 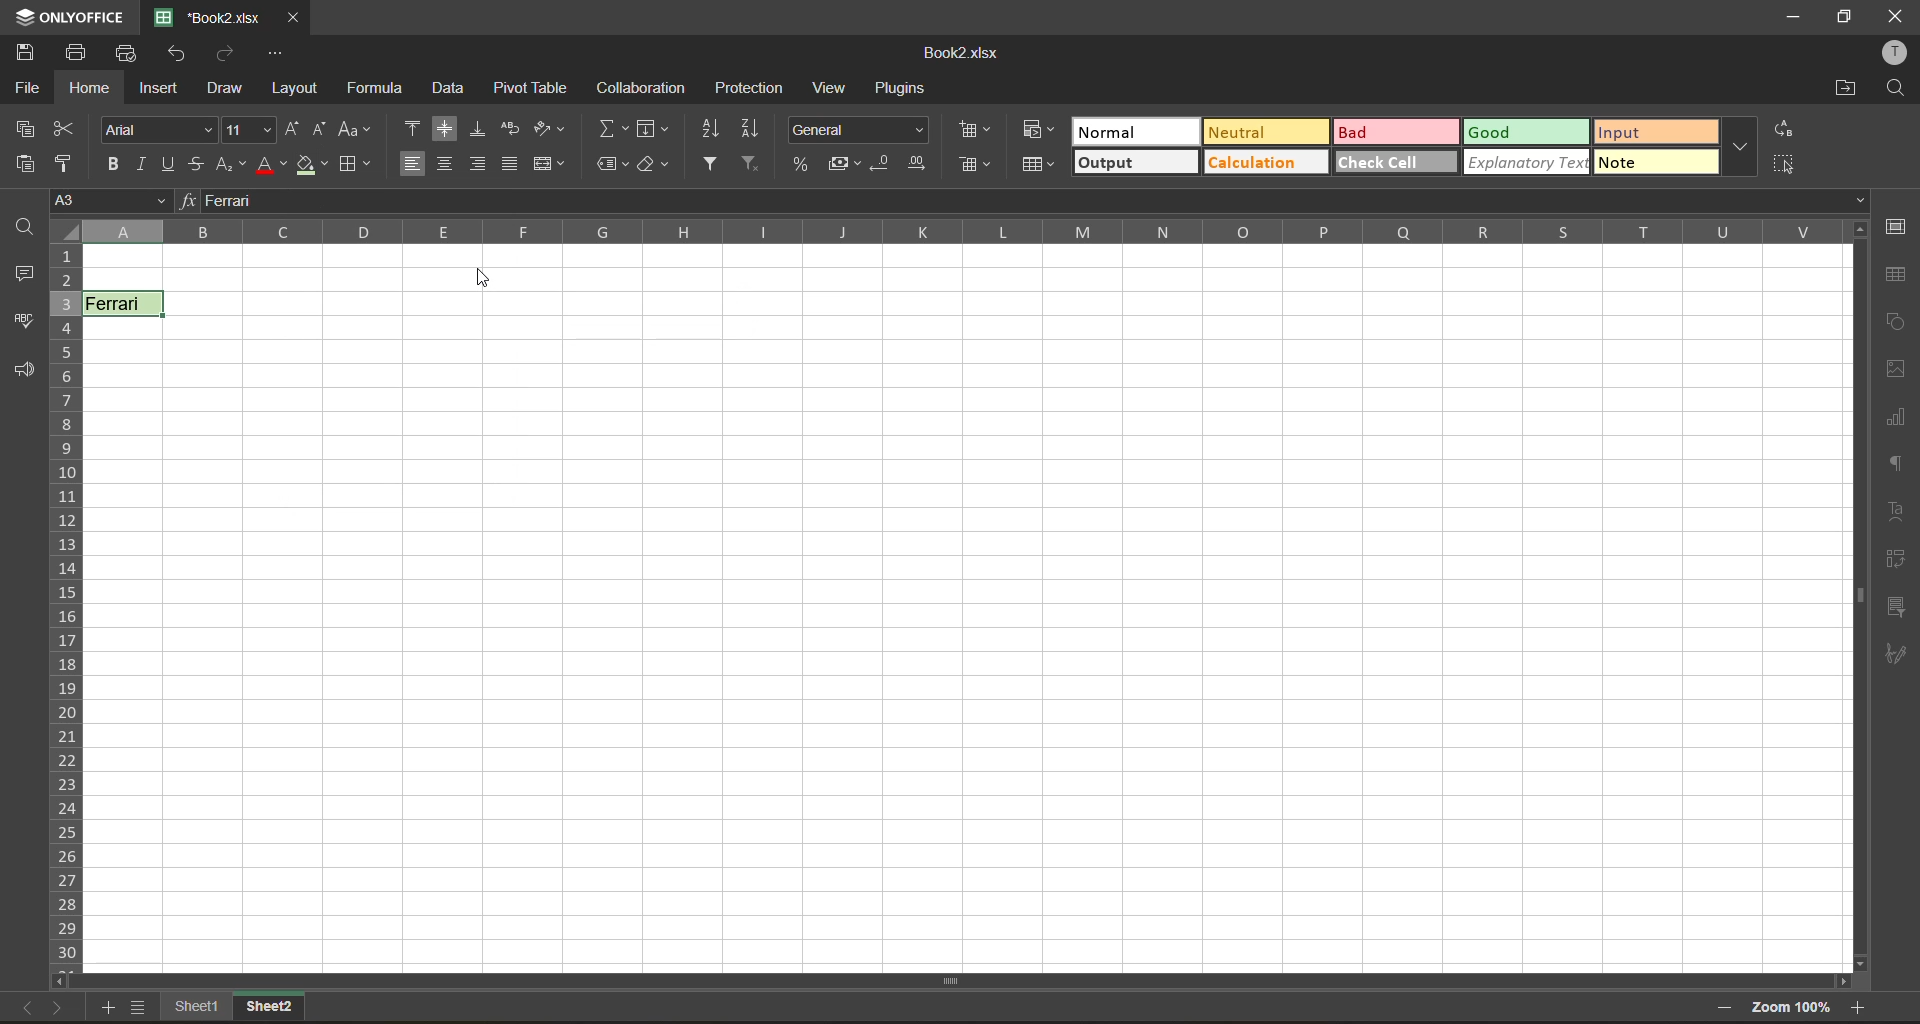 I want to click on file name, so click(x=205, y=15).